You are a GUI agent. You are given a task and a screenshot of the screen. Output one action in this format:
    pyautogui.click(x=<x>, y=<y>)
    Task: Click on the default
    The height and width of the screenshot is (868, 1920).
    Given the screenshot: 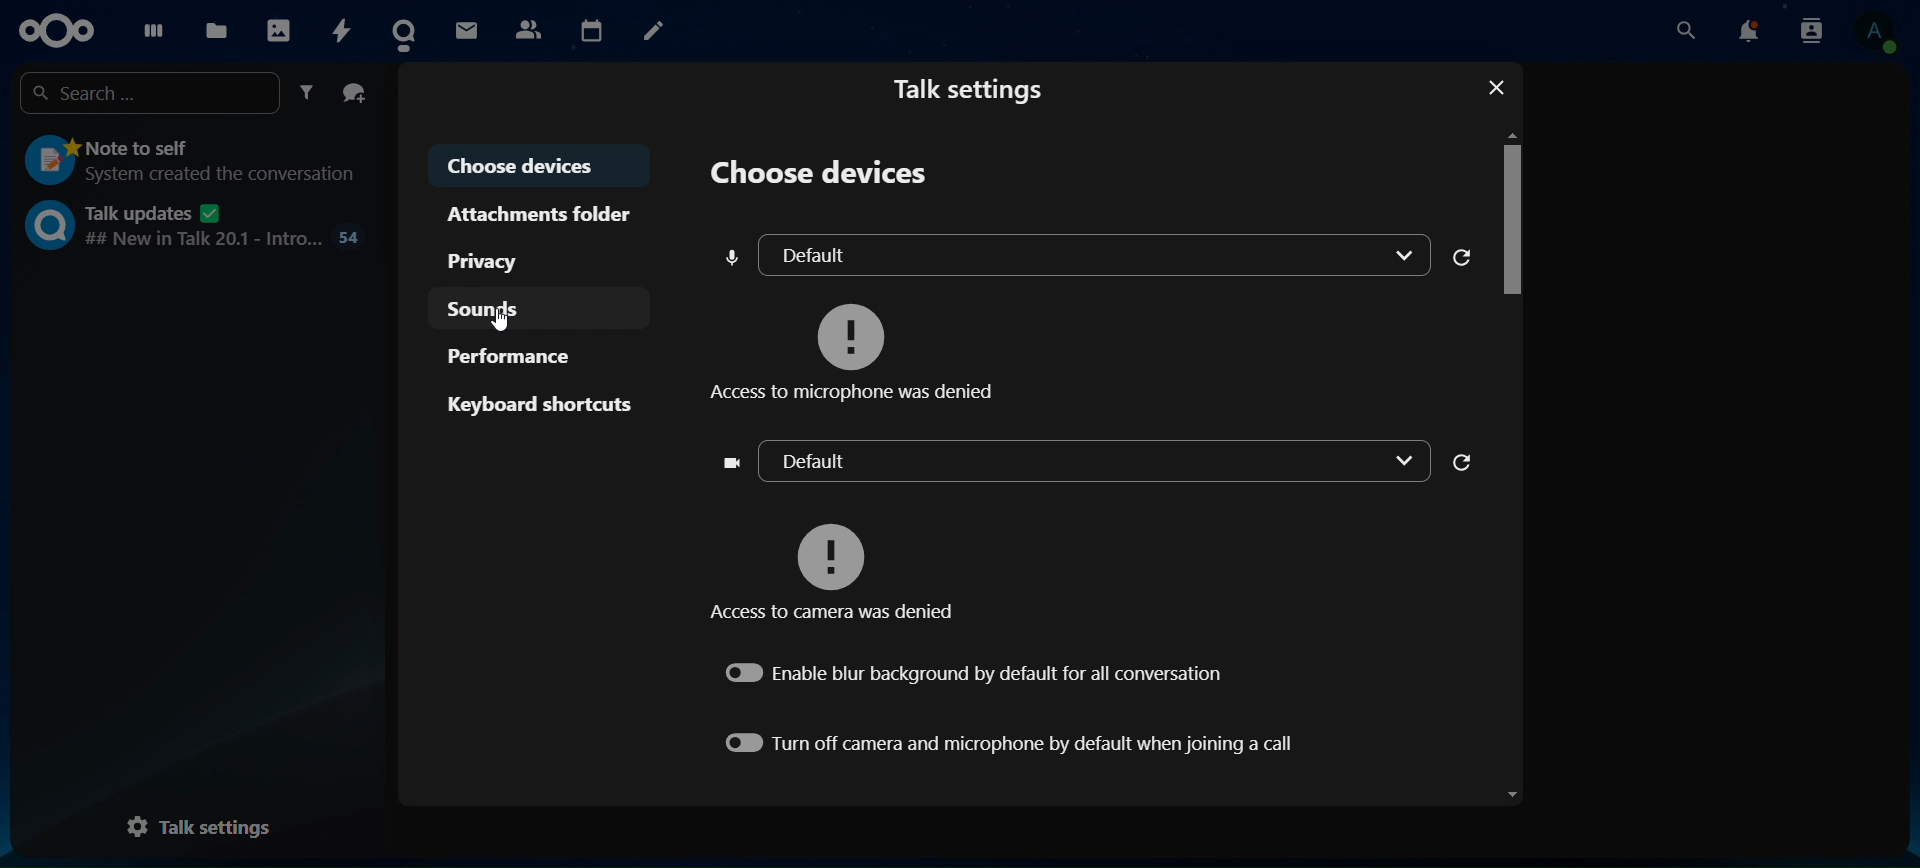 What is the action you would take?
    pyautogui.click(x=1079, y=255)
    